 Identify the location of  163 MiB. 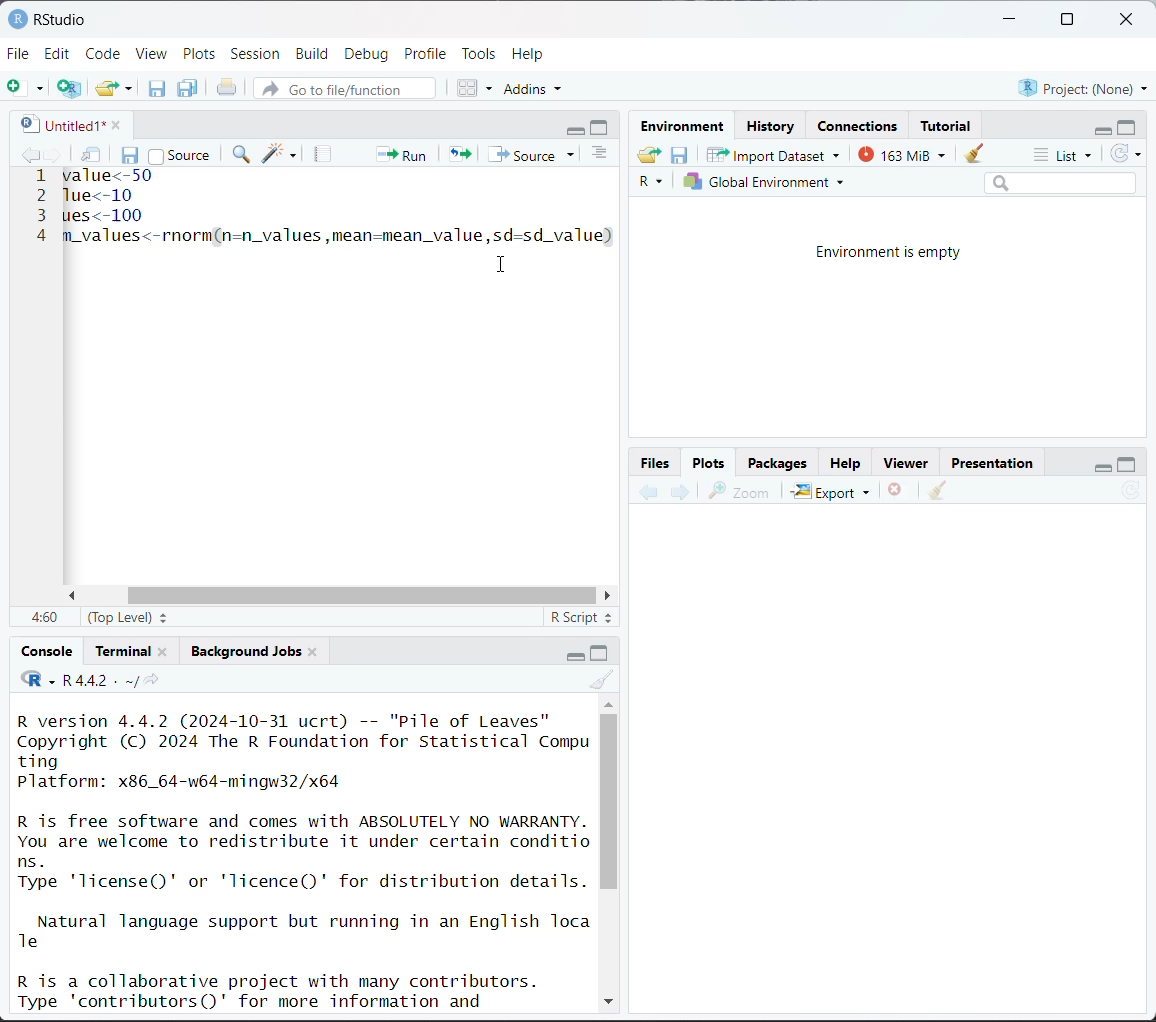
(899, 152).